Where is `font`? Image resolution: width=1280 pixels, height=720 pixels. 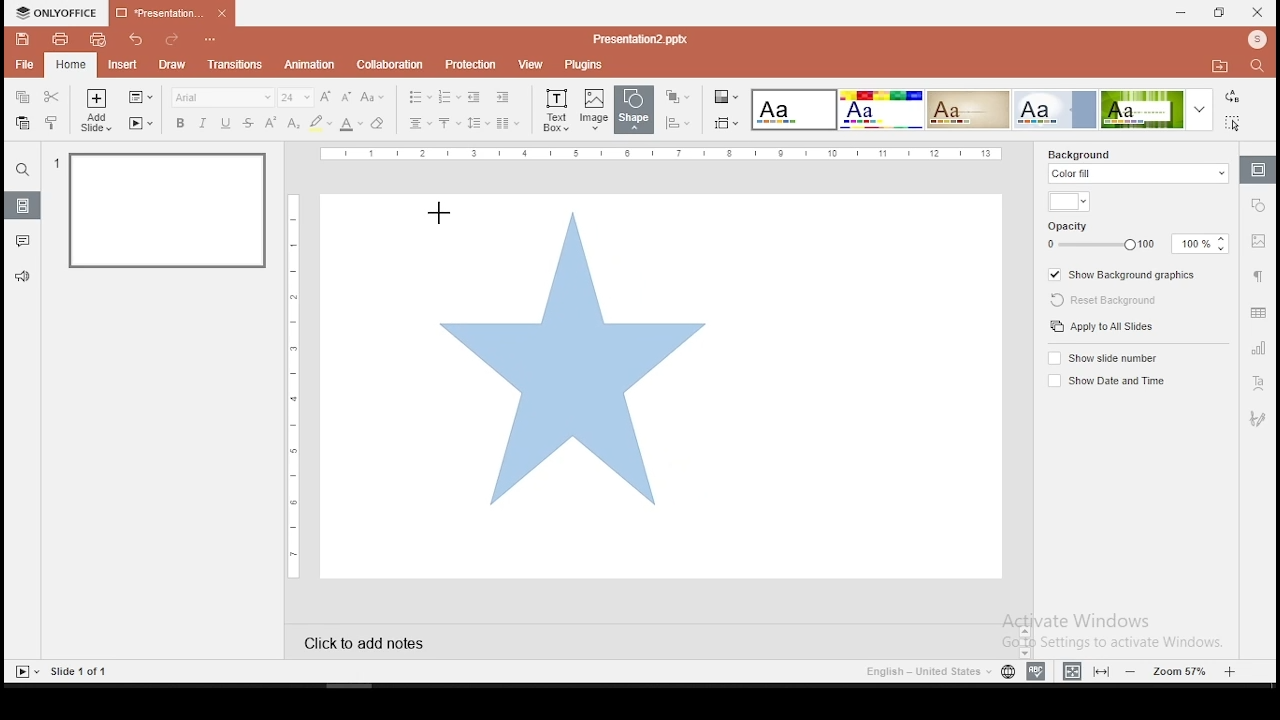 font is located at coordinates (222, 97).